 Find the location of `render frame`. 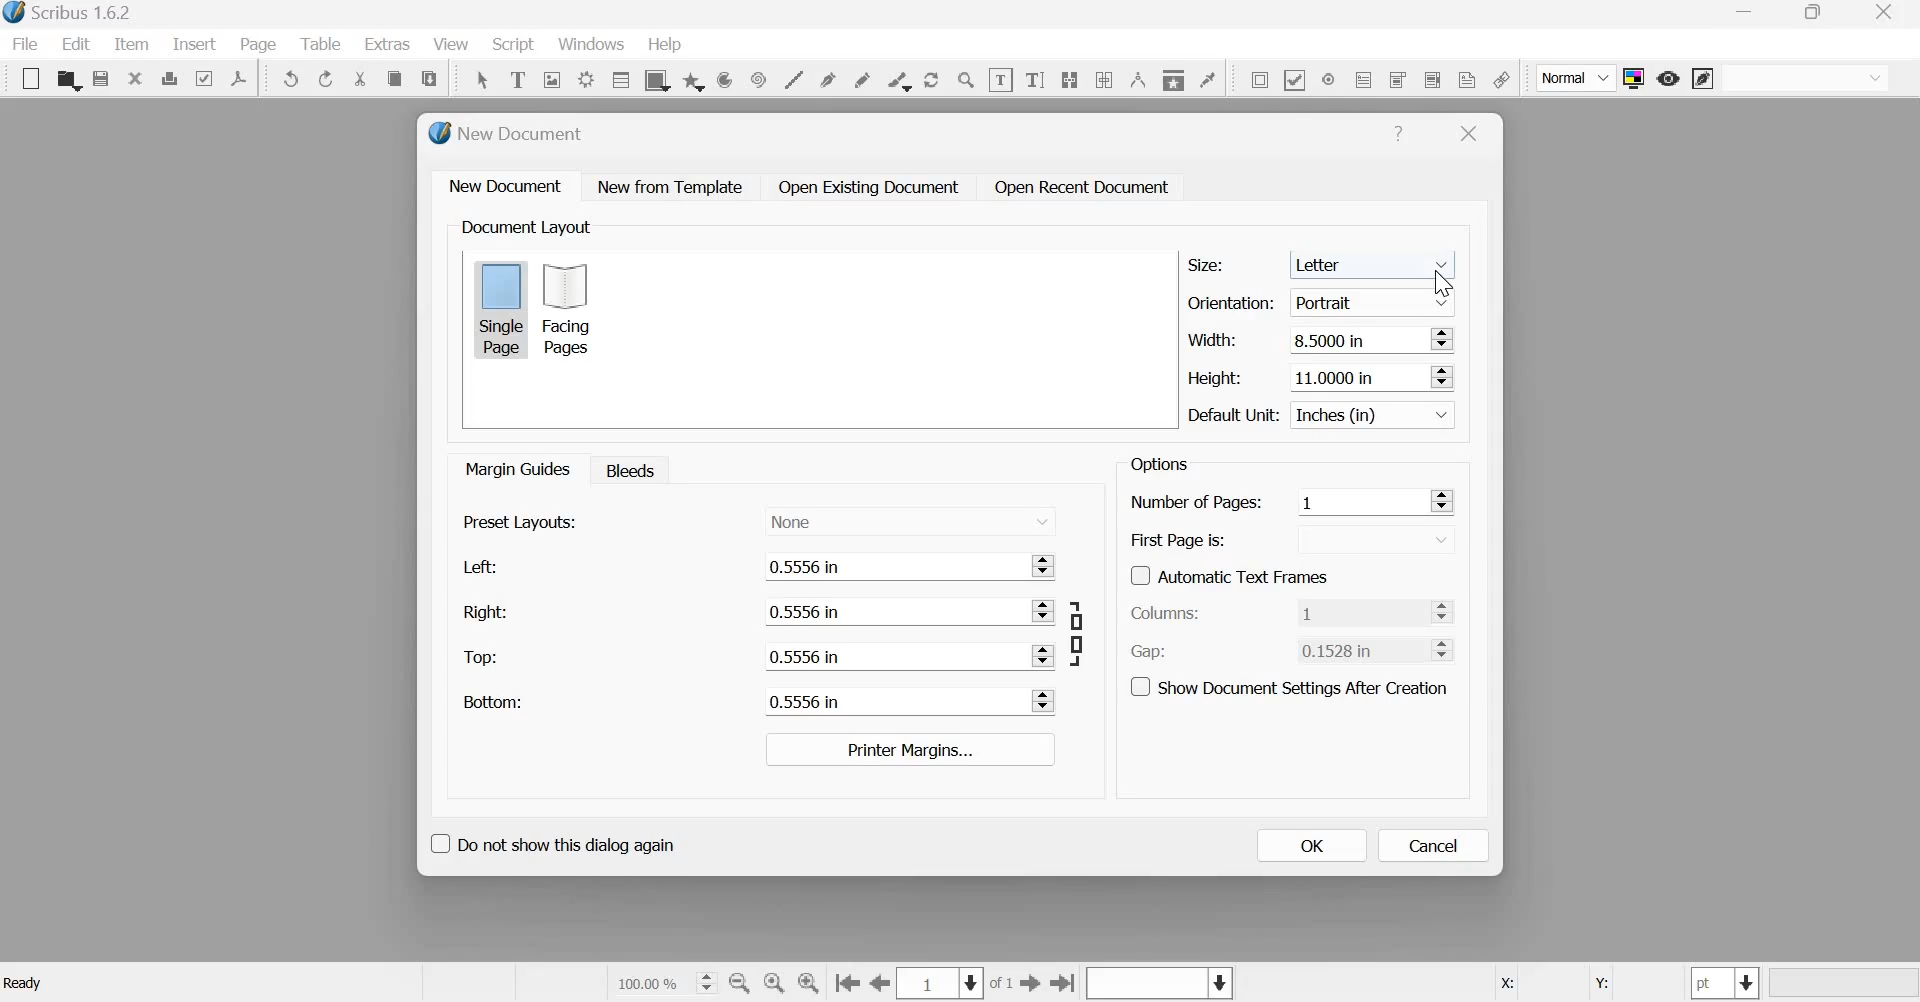

render frame is located at coordinates (585, 77).